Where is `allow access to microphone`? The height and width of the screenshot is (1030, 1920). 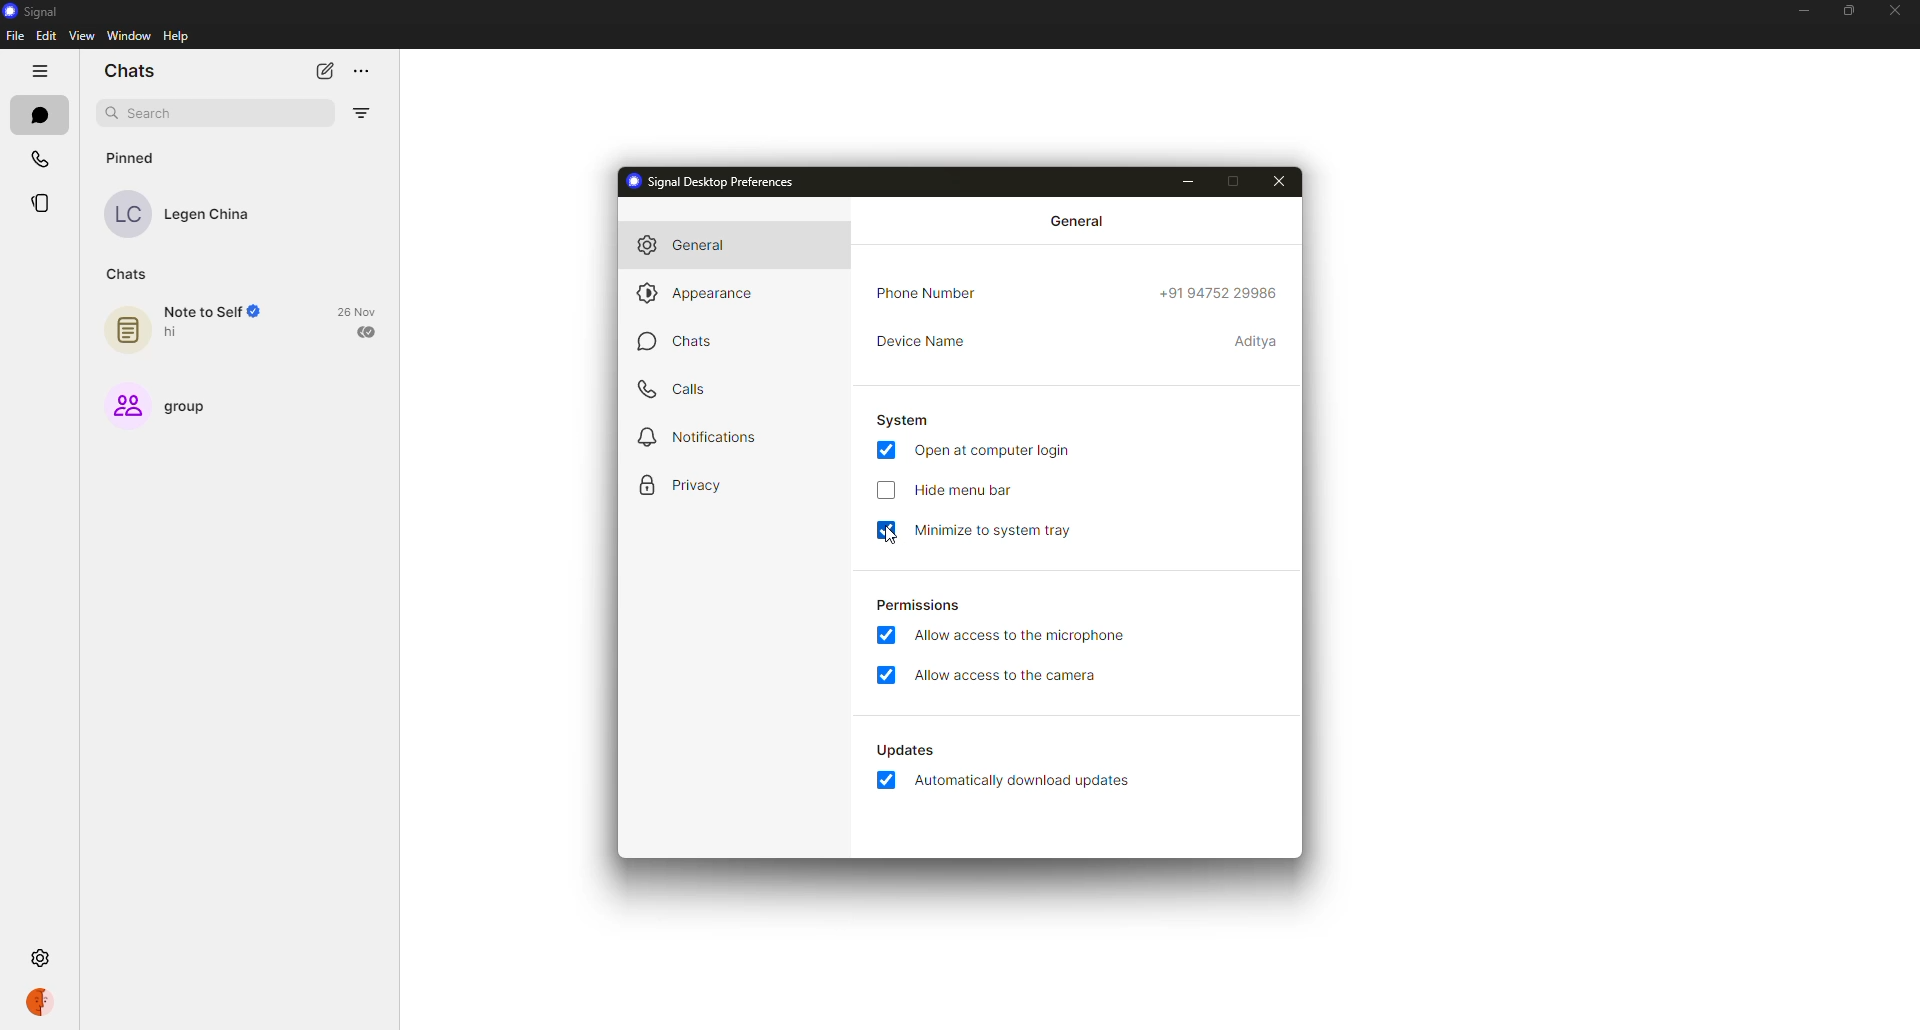 allow access to microphone is located at coordinates (1021, 636).